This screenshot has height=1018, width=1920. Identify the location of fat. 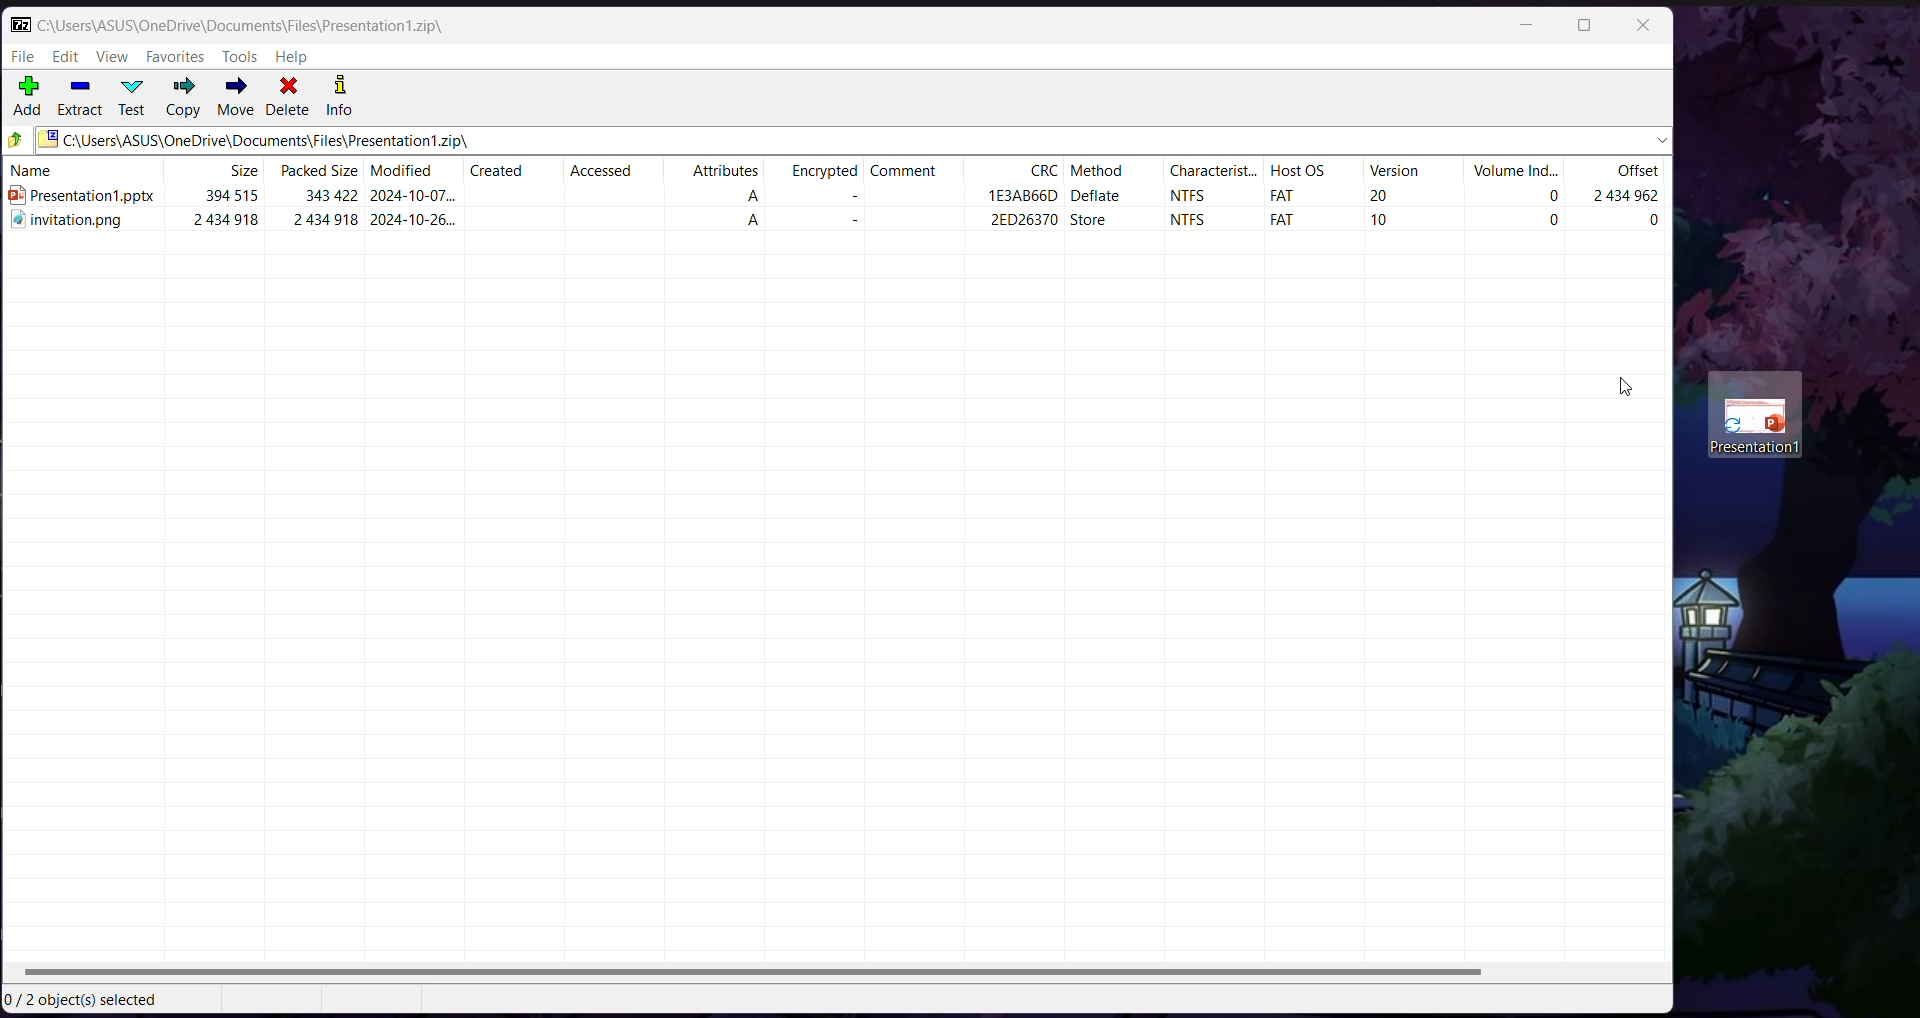
(1281, 194).